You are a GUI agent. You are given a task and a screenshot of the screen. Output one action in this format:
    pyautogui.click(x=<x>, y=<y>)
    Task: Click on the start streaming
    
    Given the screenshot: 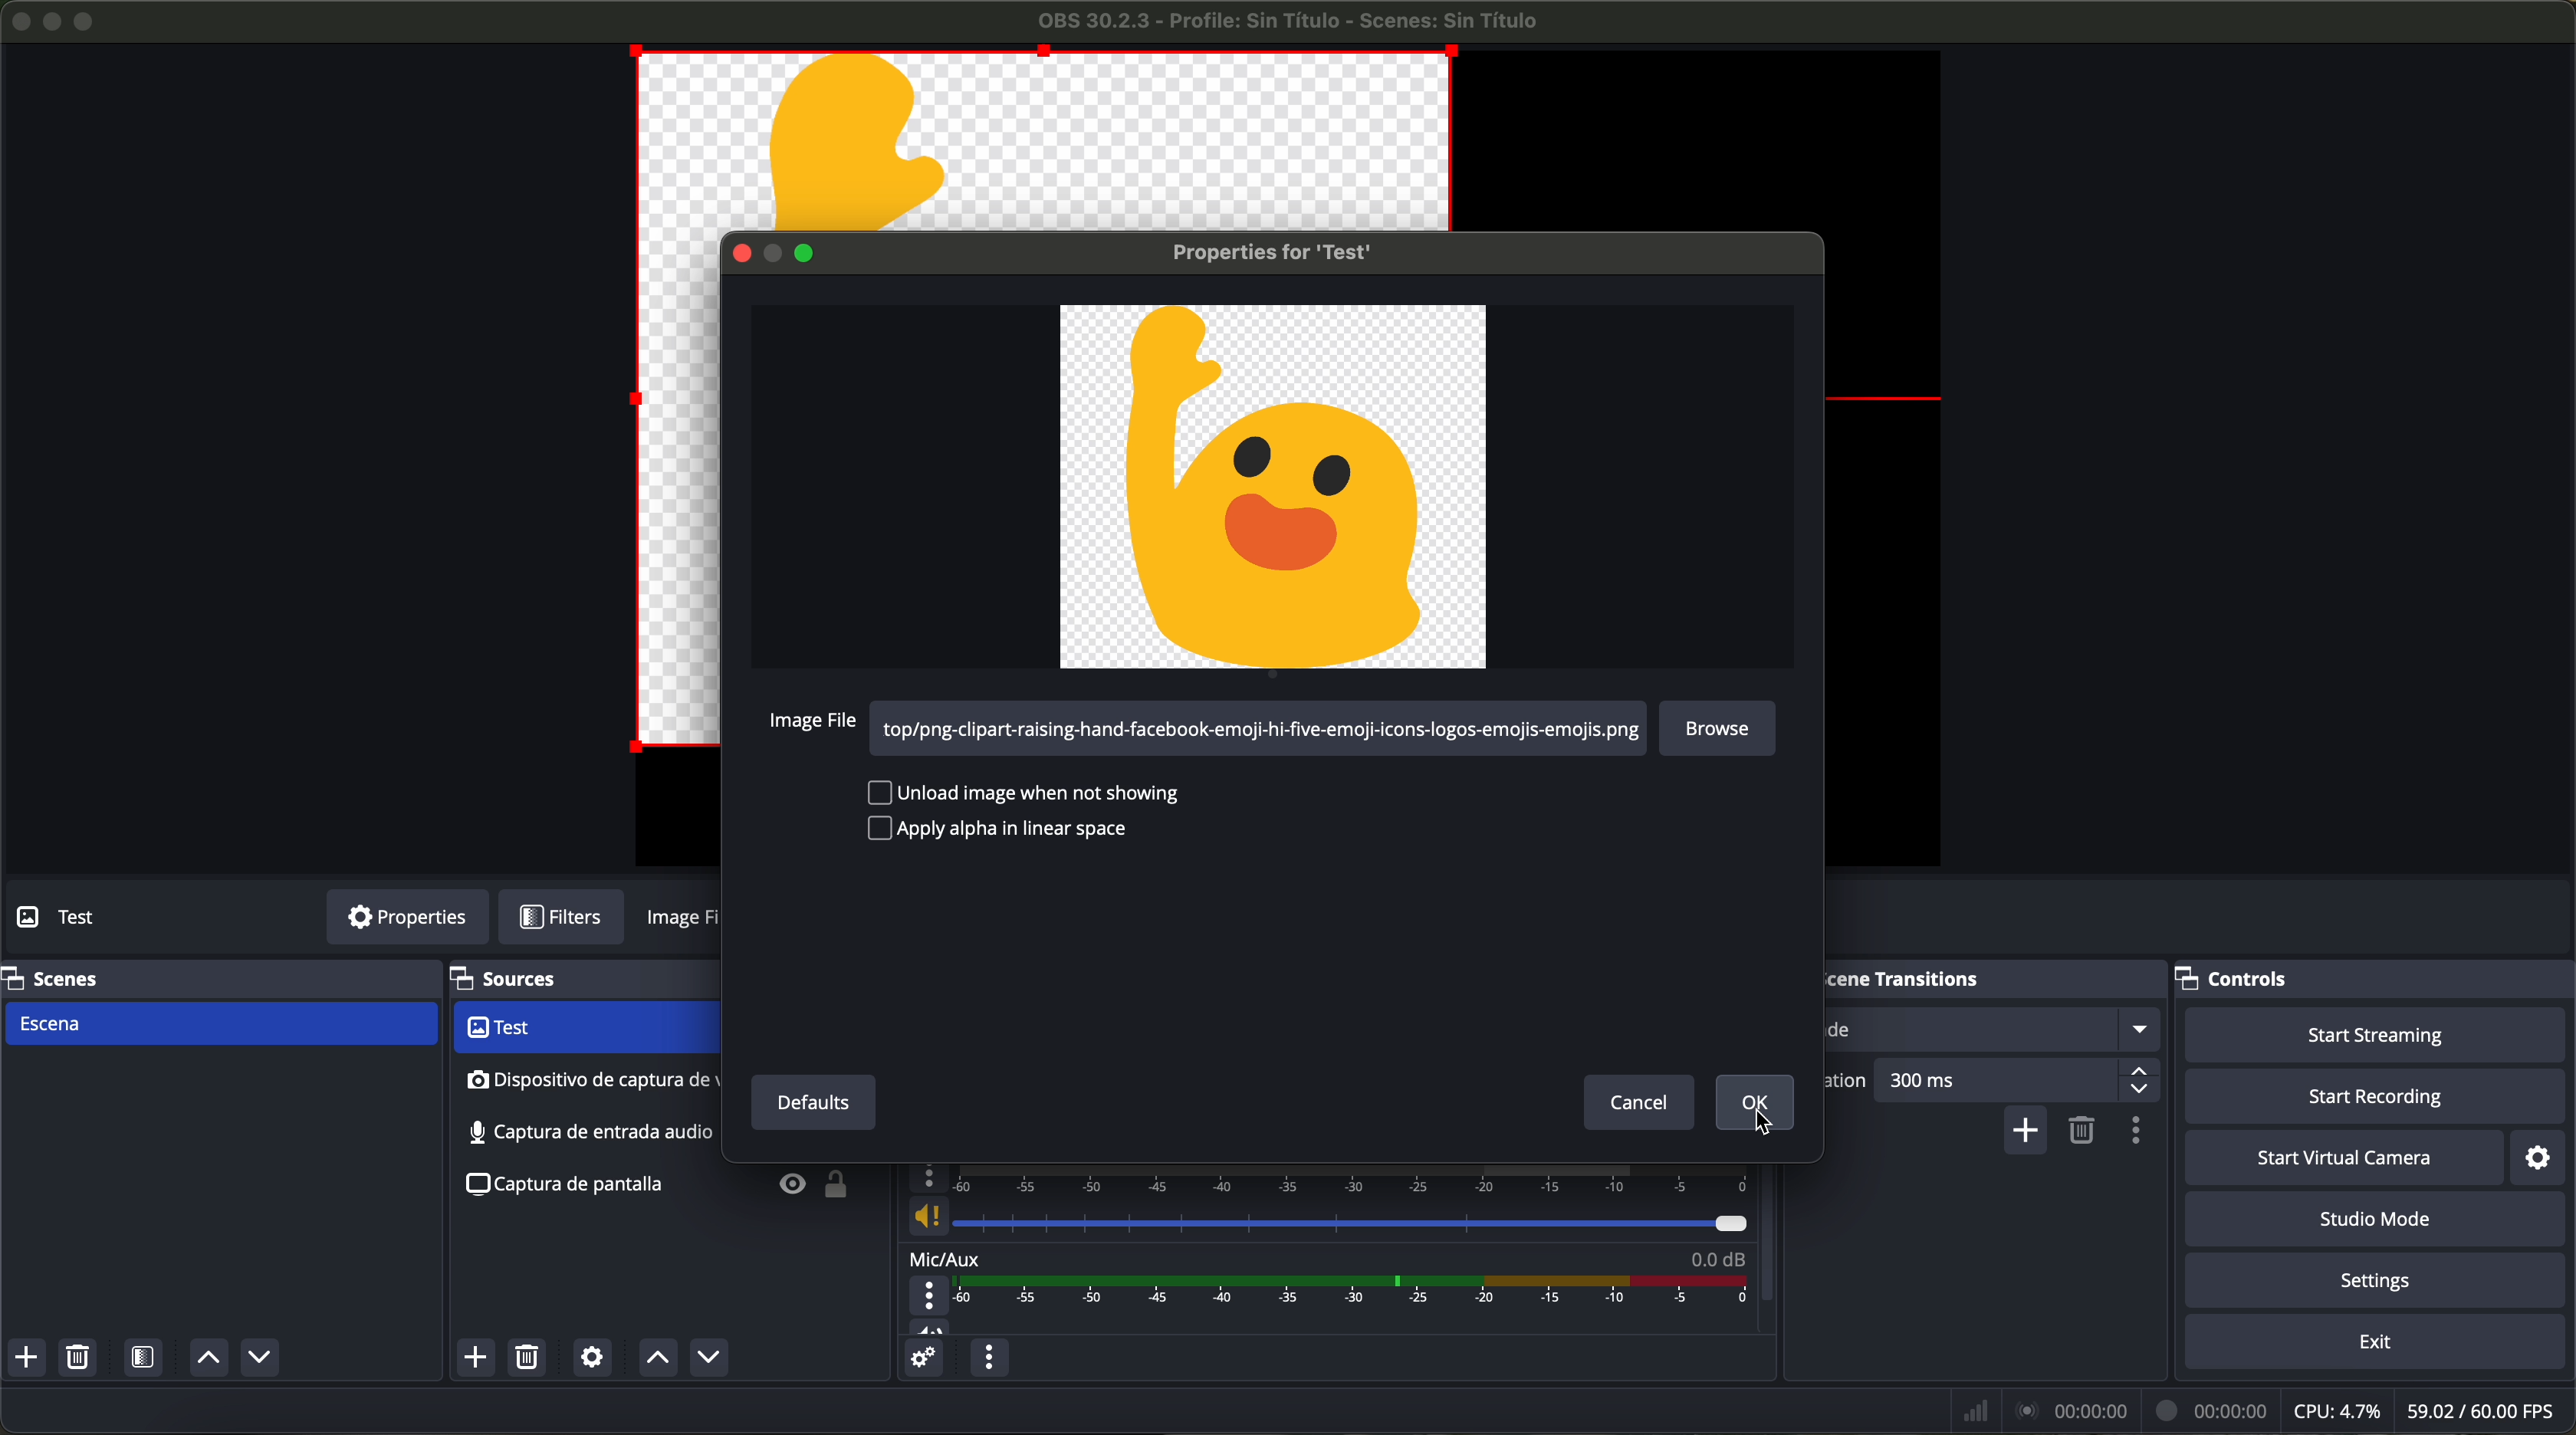 What is the action you would take?
    pyautogui.click(x=2368, y=1033)
    